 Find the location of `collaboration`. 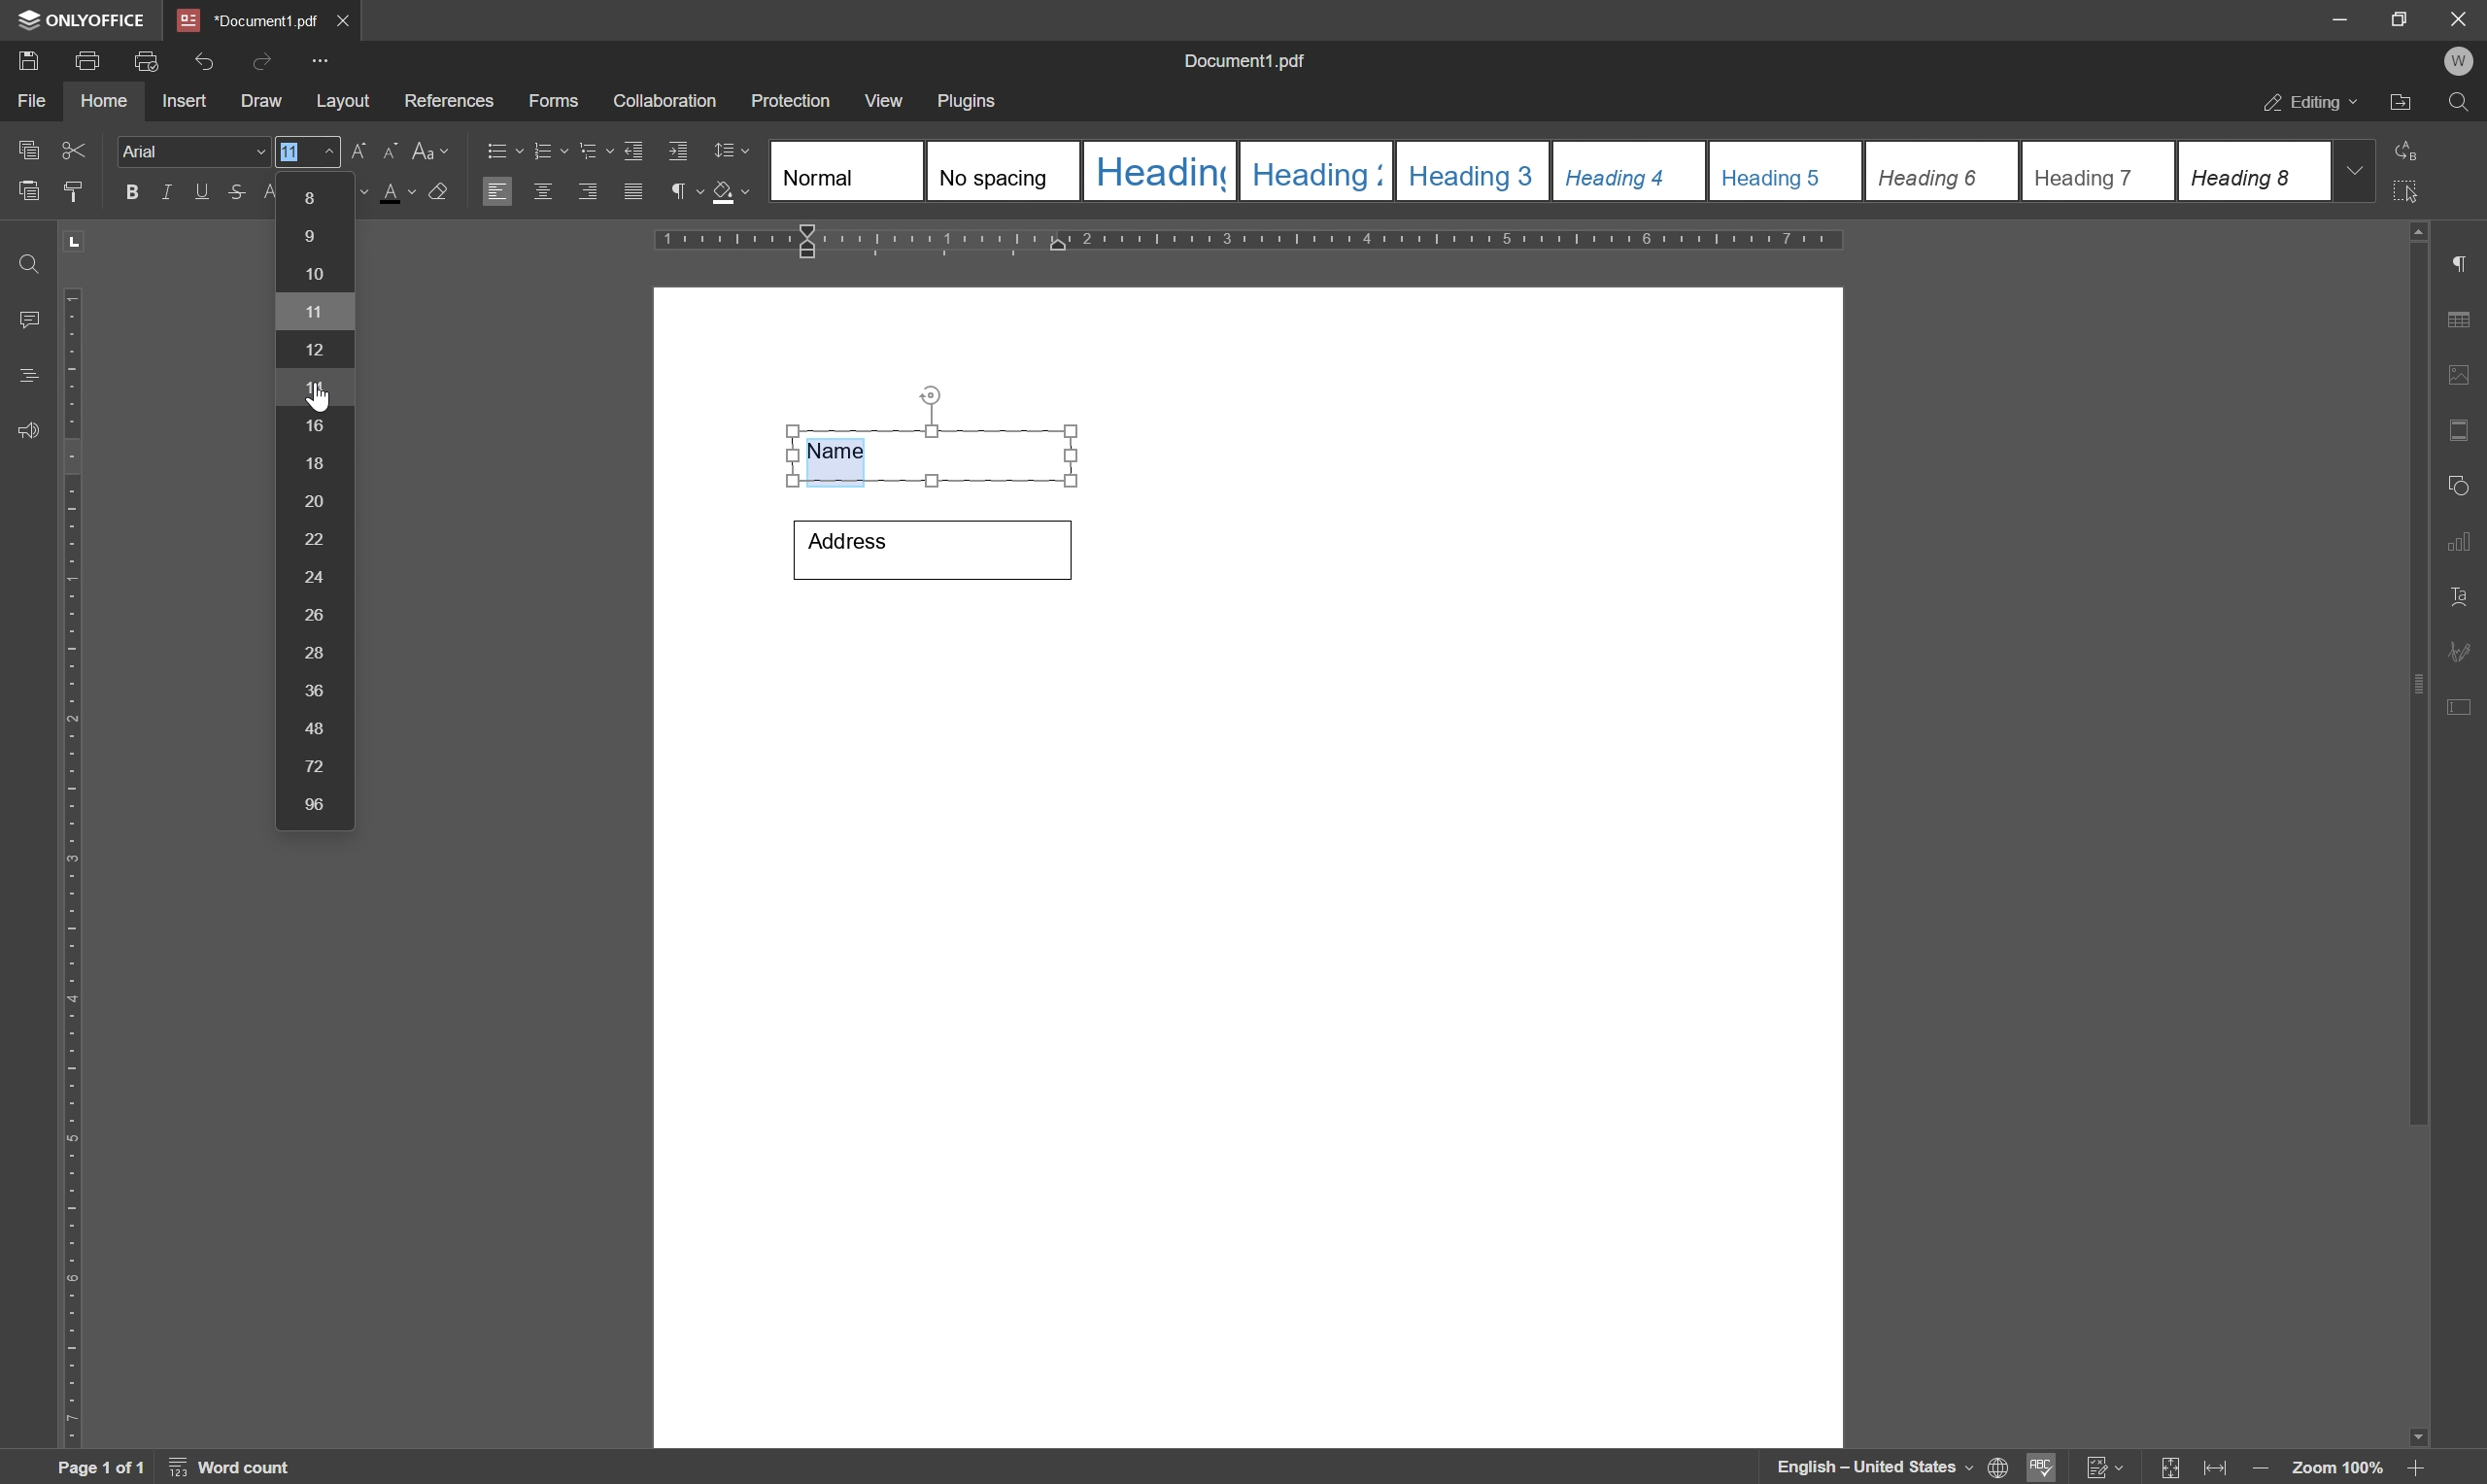

collaboration is located at coordinates (667, 102).